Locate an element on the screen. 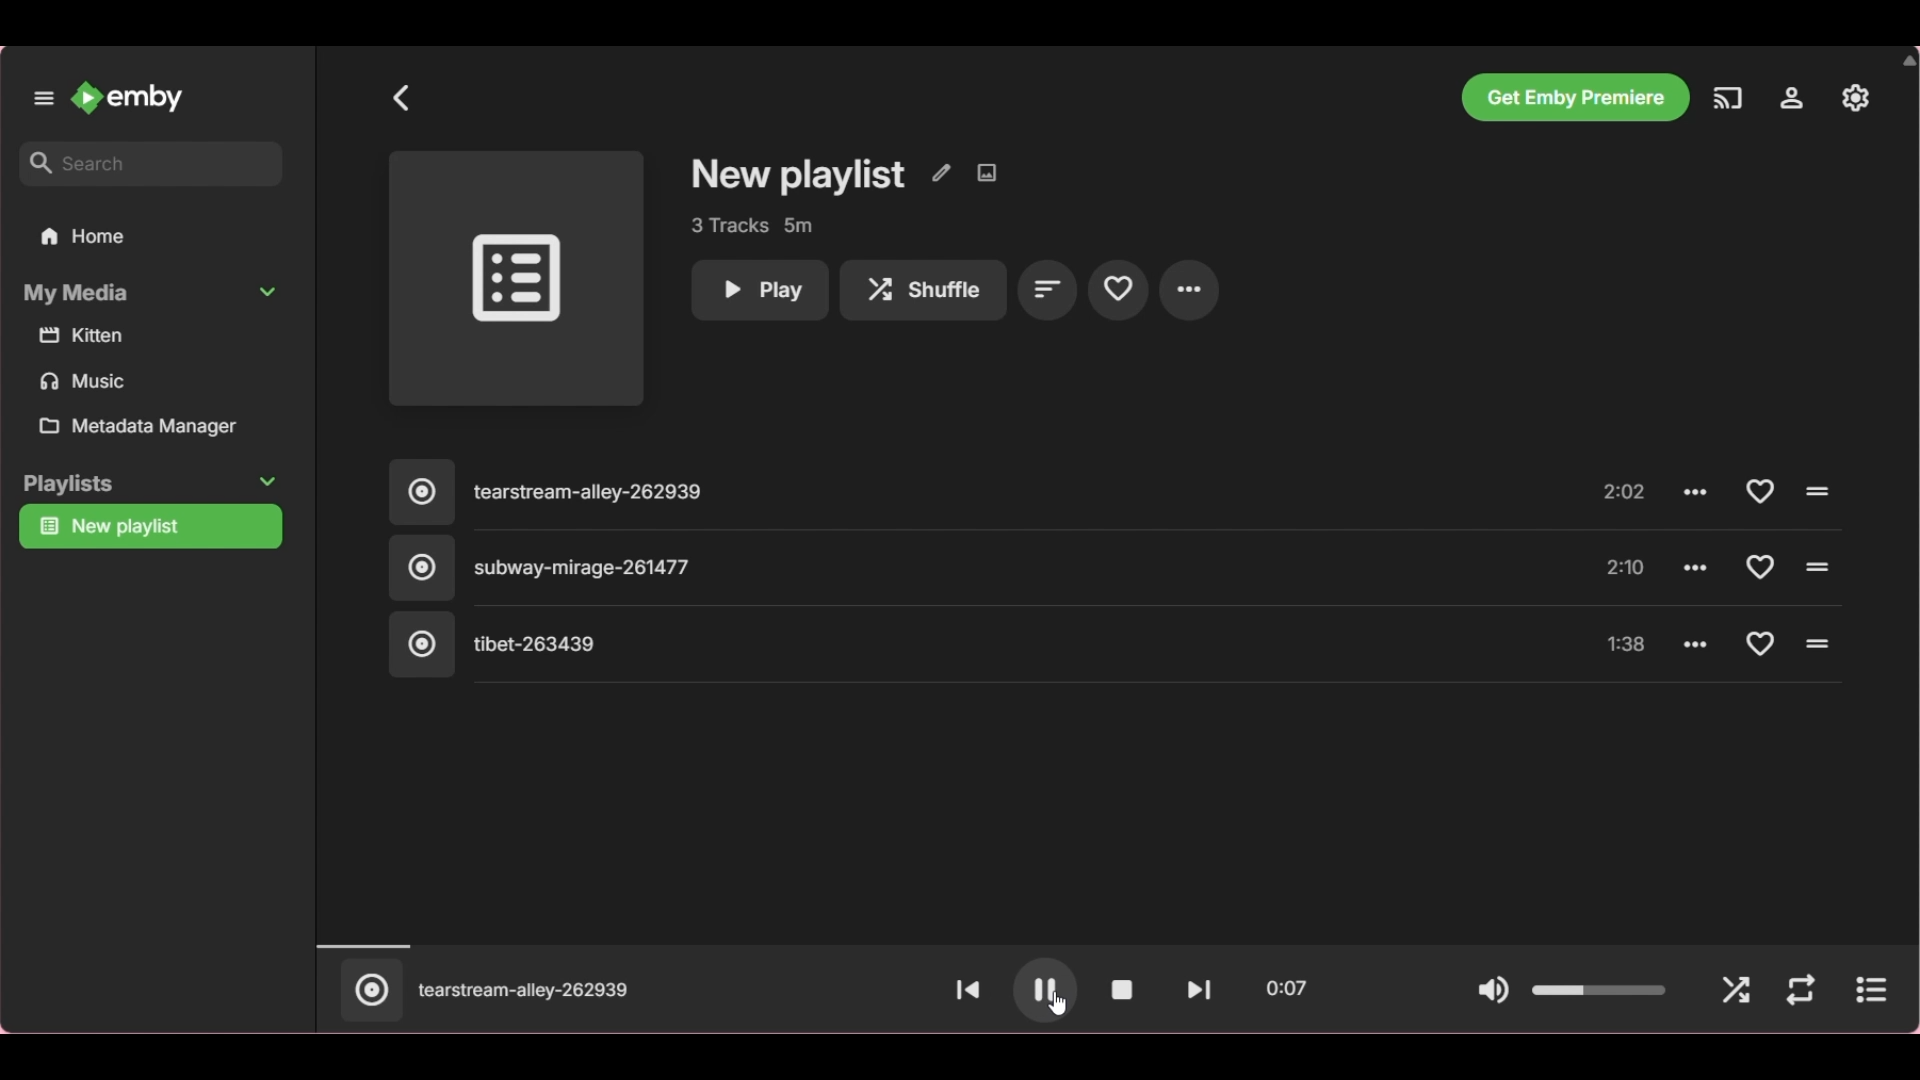 The image size is (1920, 1080). Duration of music played changed is located at coordinates (1112, 945).